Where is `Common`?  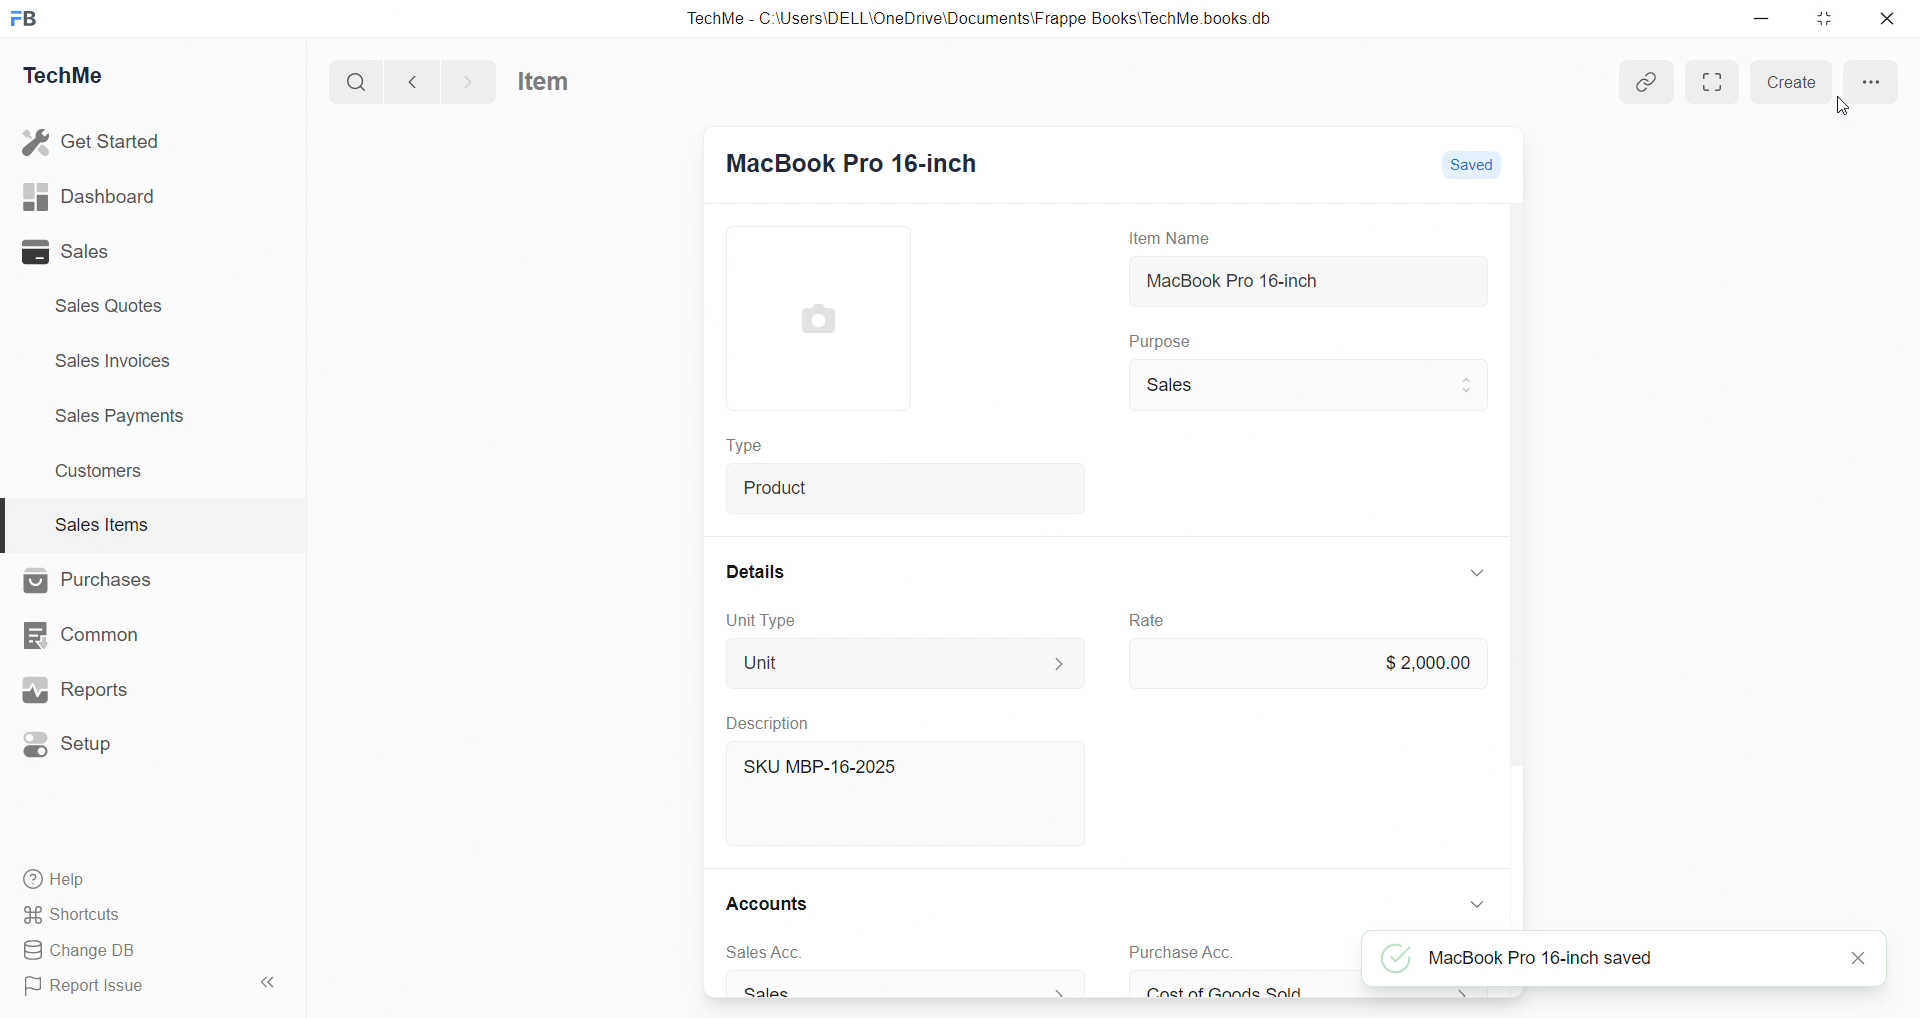 Common is located at coordinates (86, 635).